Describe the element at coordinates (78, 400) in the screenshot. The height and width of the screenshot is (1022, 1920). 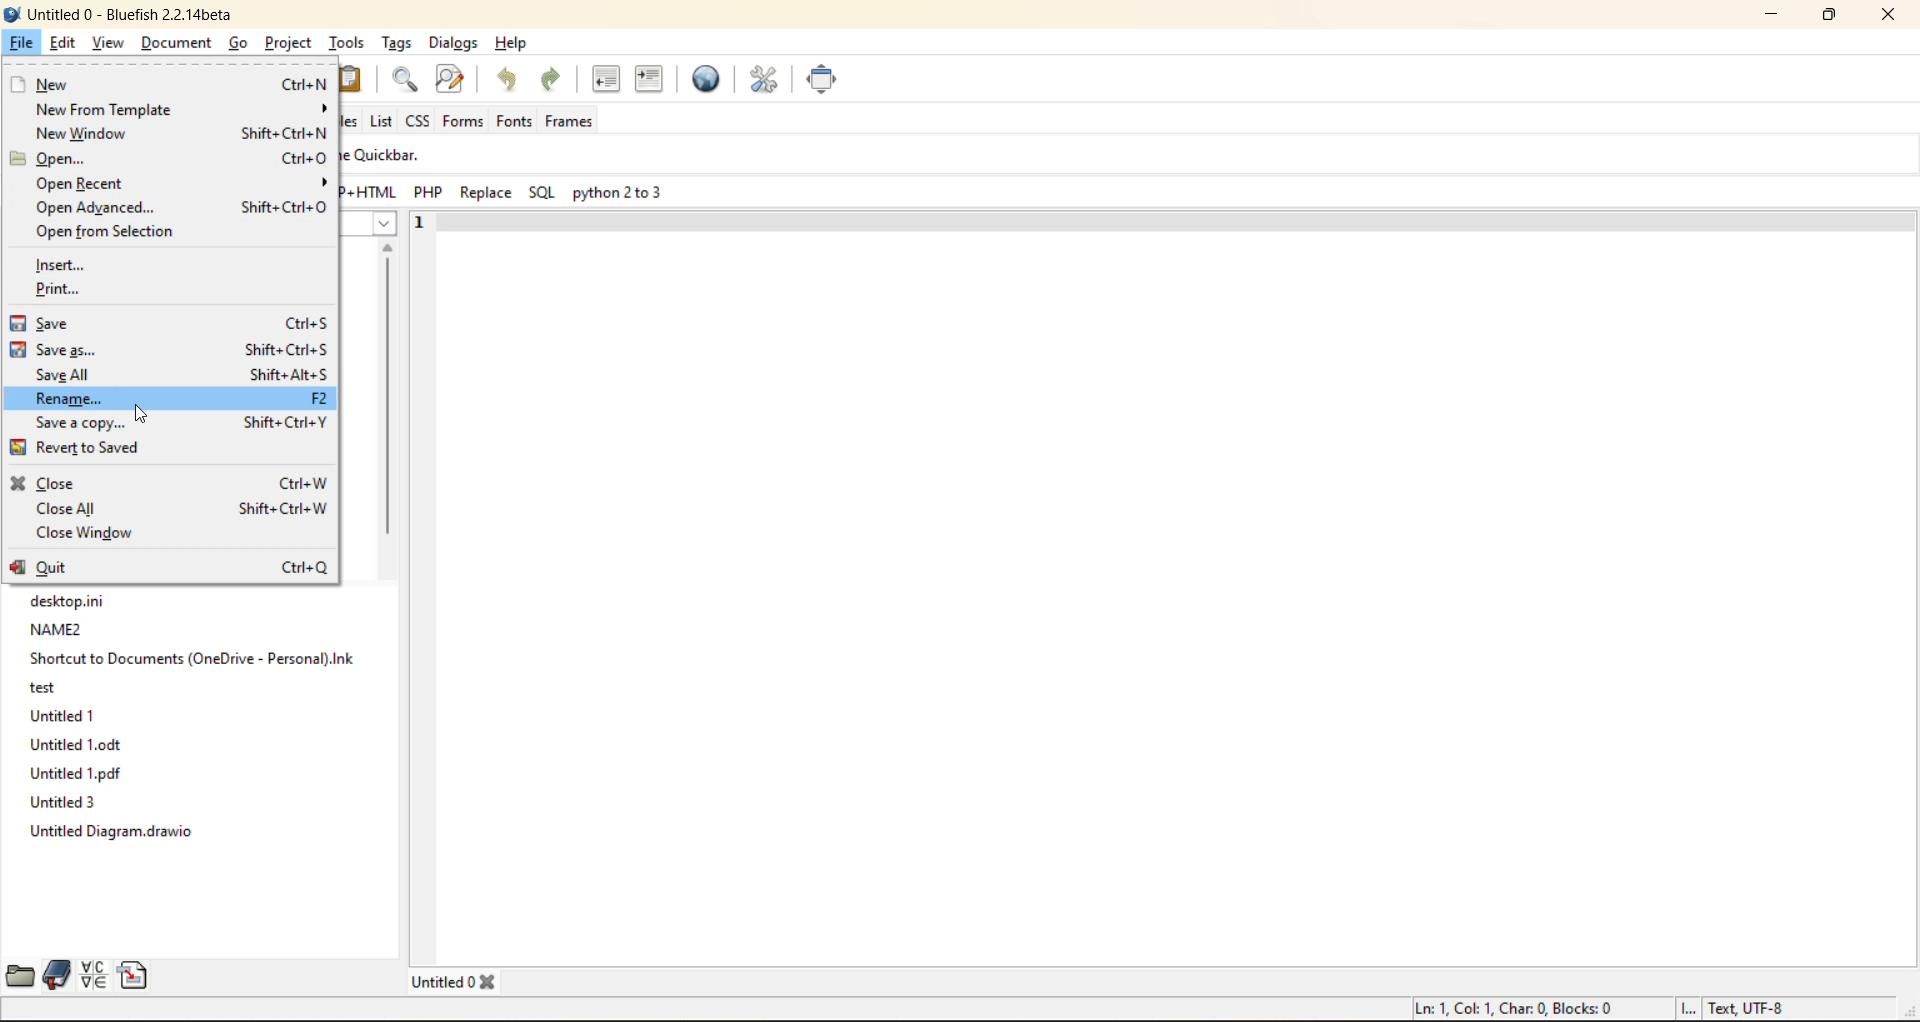
I see `rename` at that location.